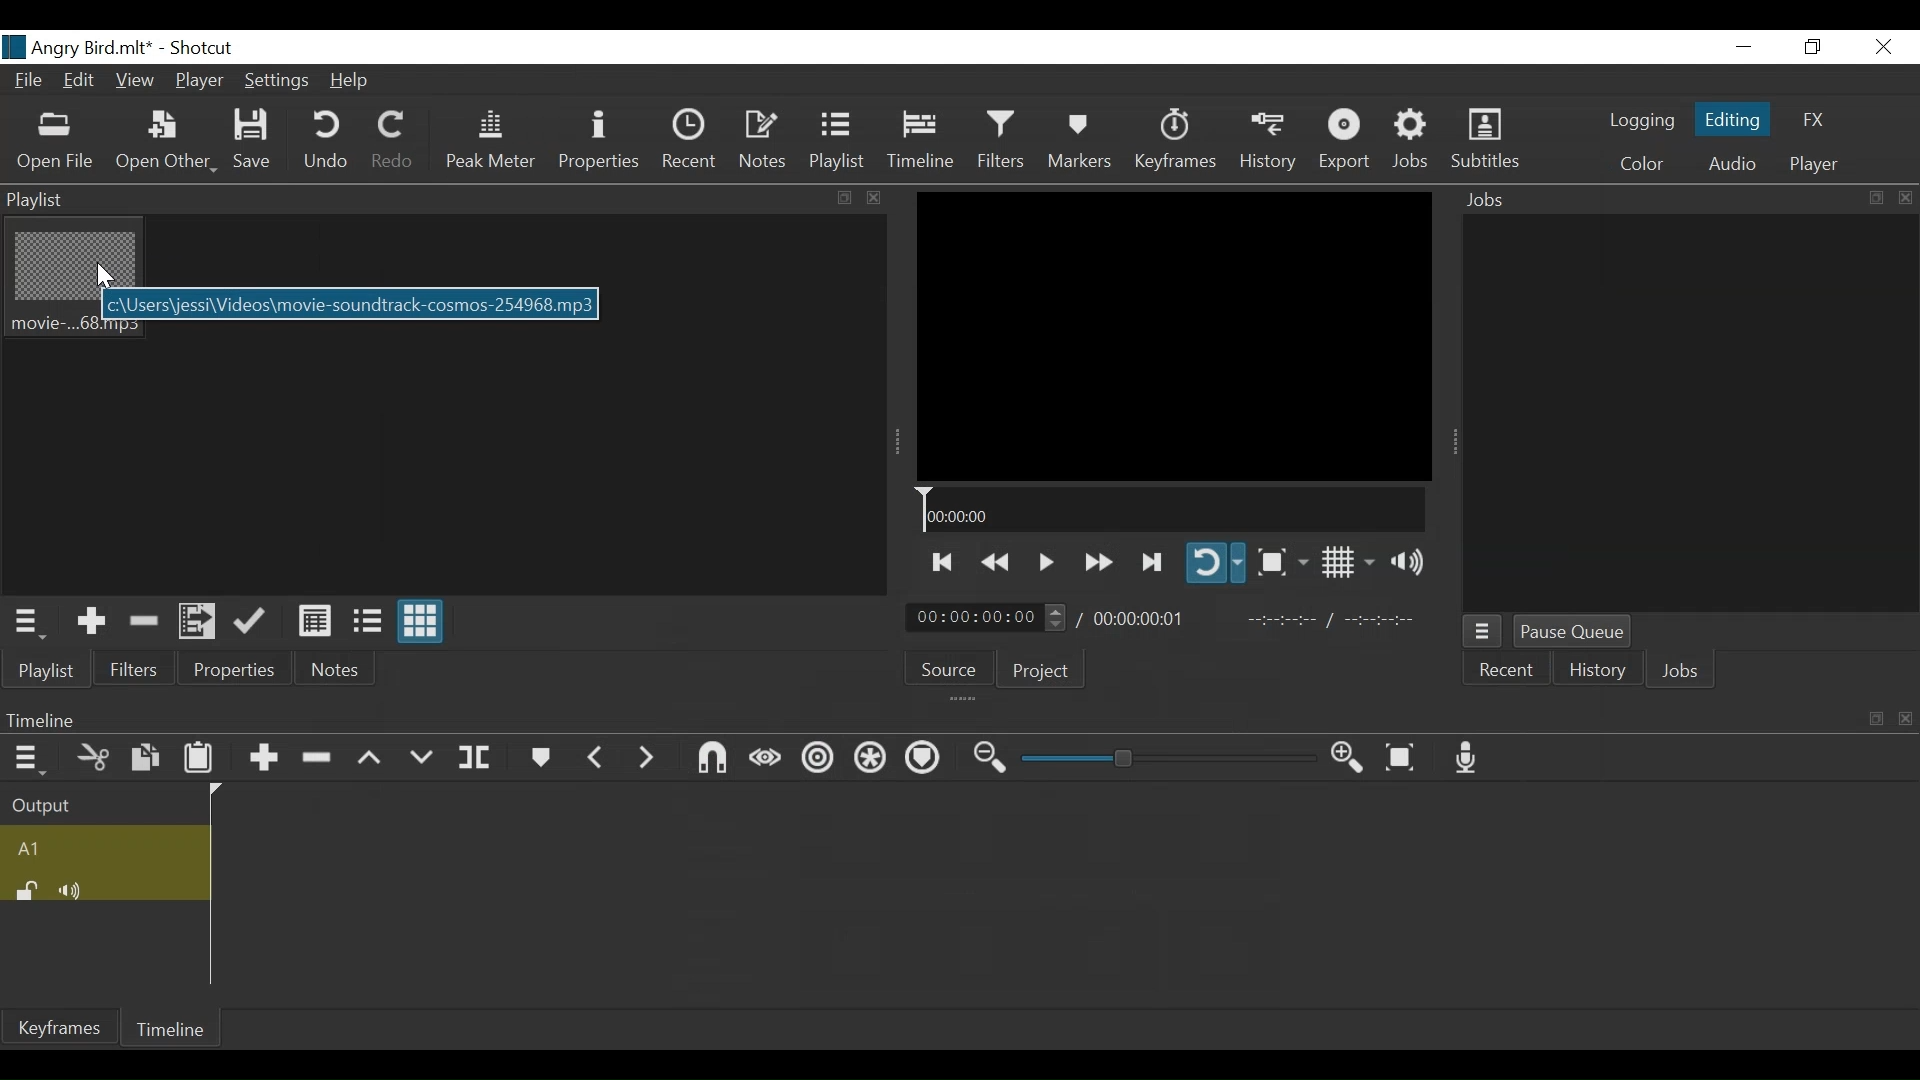 This screenshot has width=1920, height=1080. Describe the element at coordinates (987, 760) in the screenshot. I see `Zoom timeline out` at that location.